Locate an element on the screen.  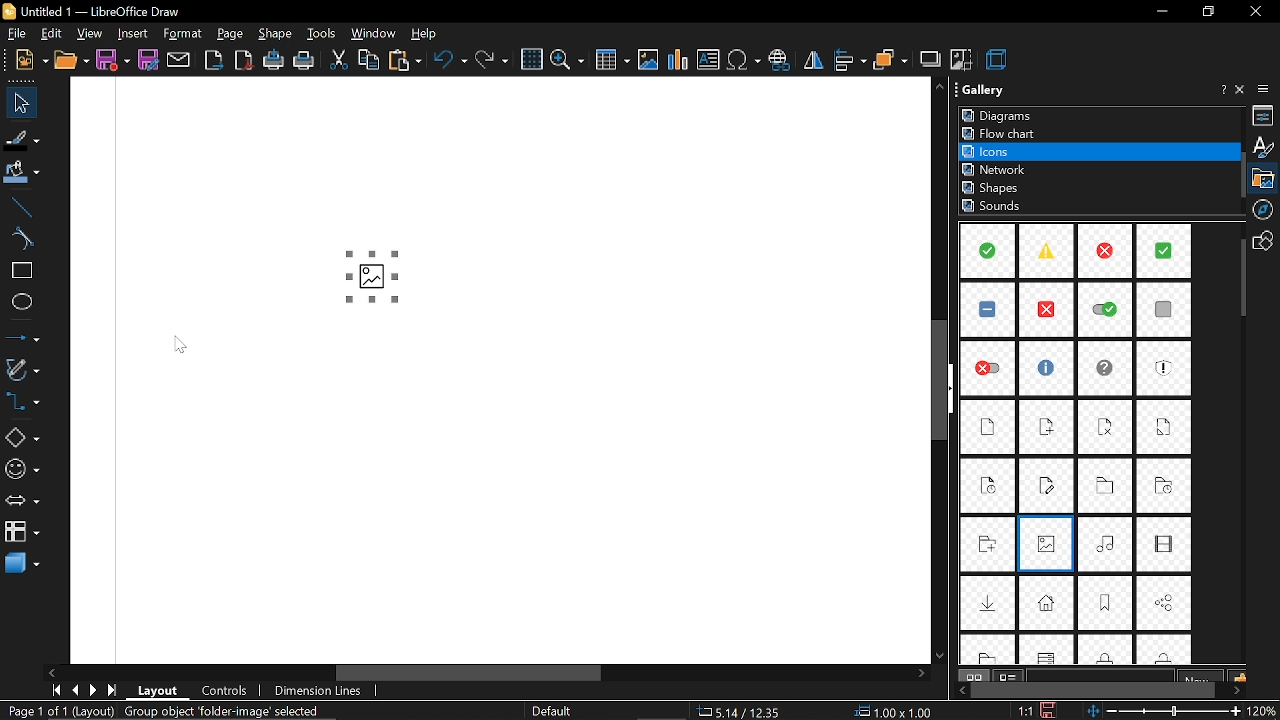
properties is located at coordinates (1265, 116).